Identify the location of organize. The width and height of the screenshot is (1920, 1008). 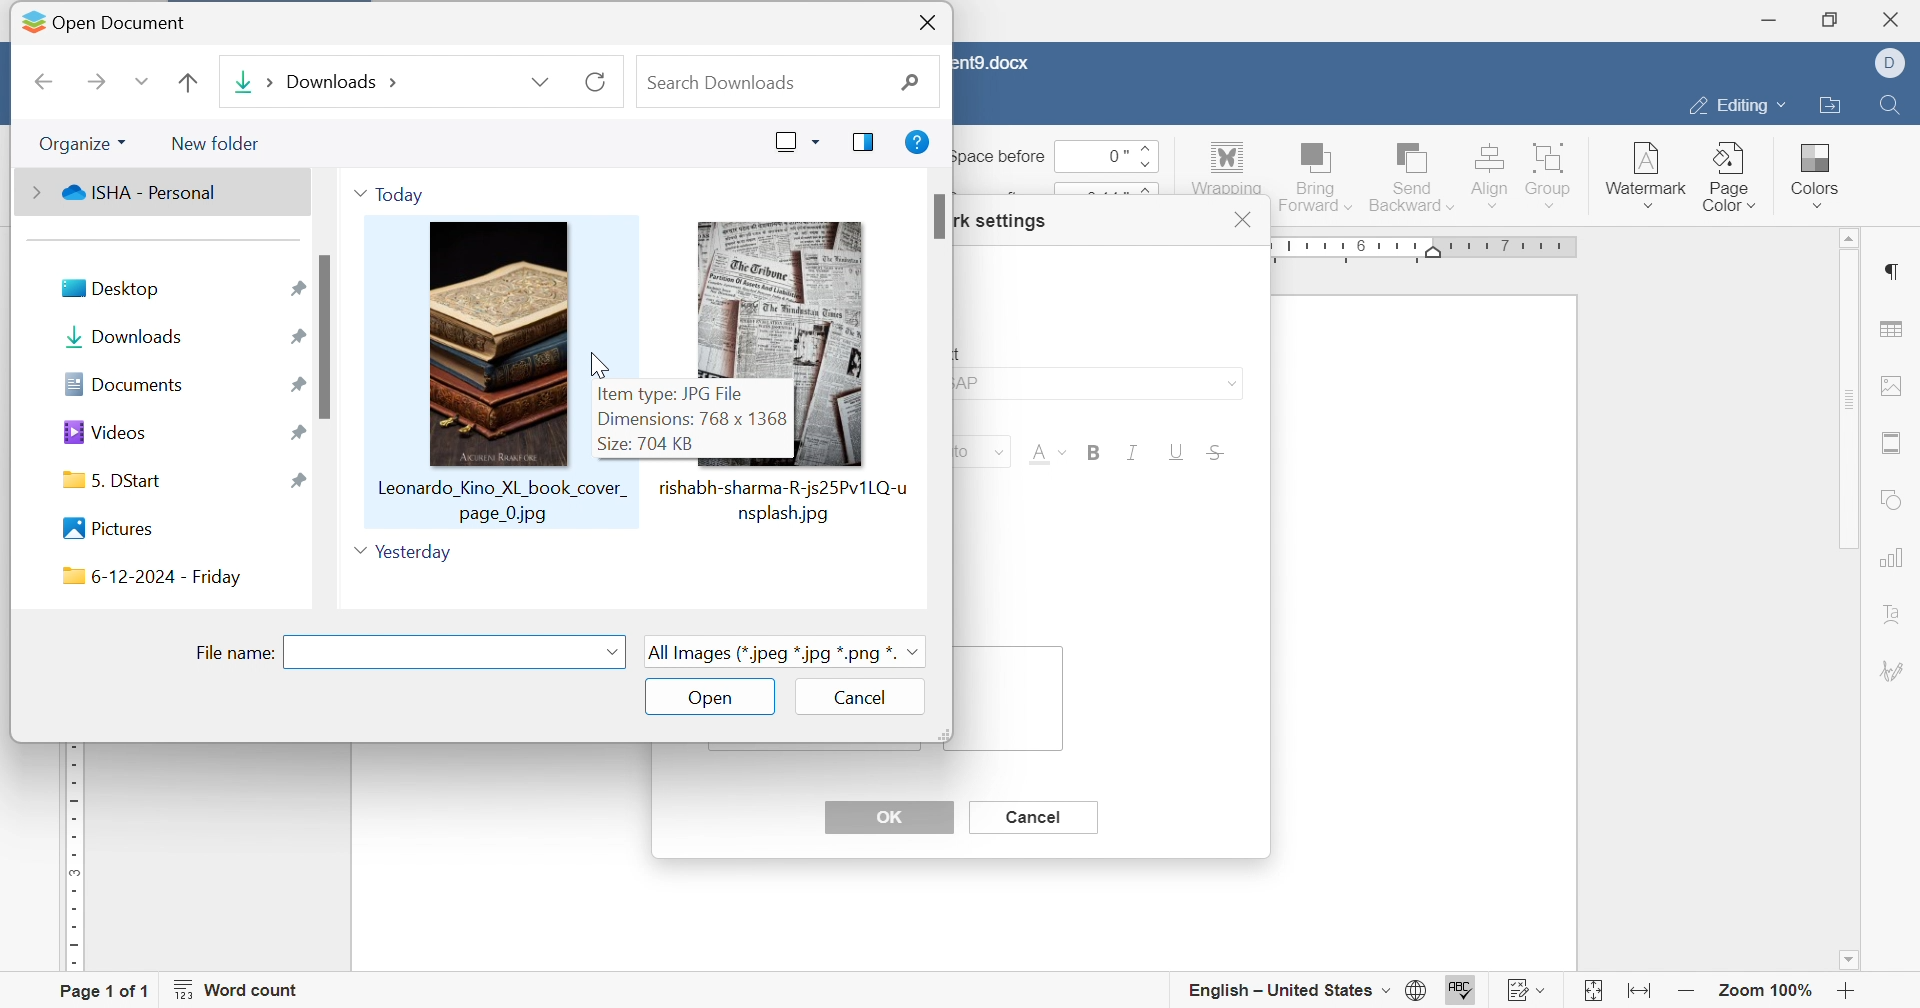
(82, 143).